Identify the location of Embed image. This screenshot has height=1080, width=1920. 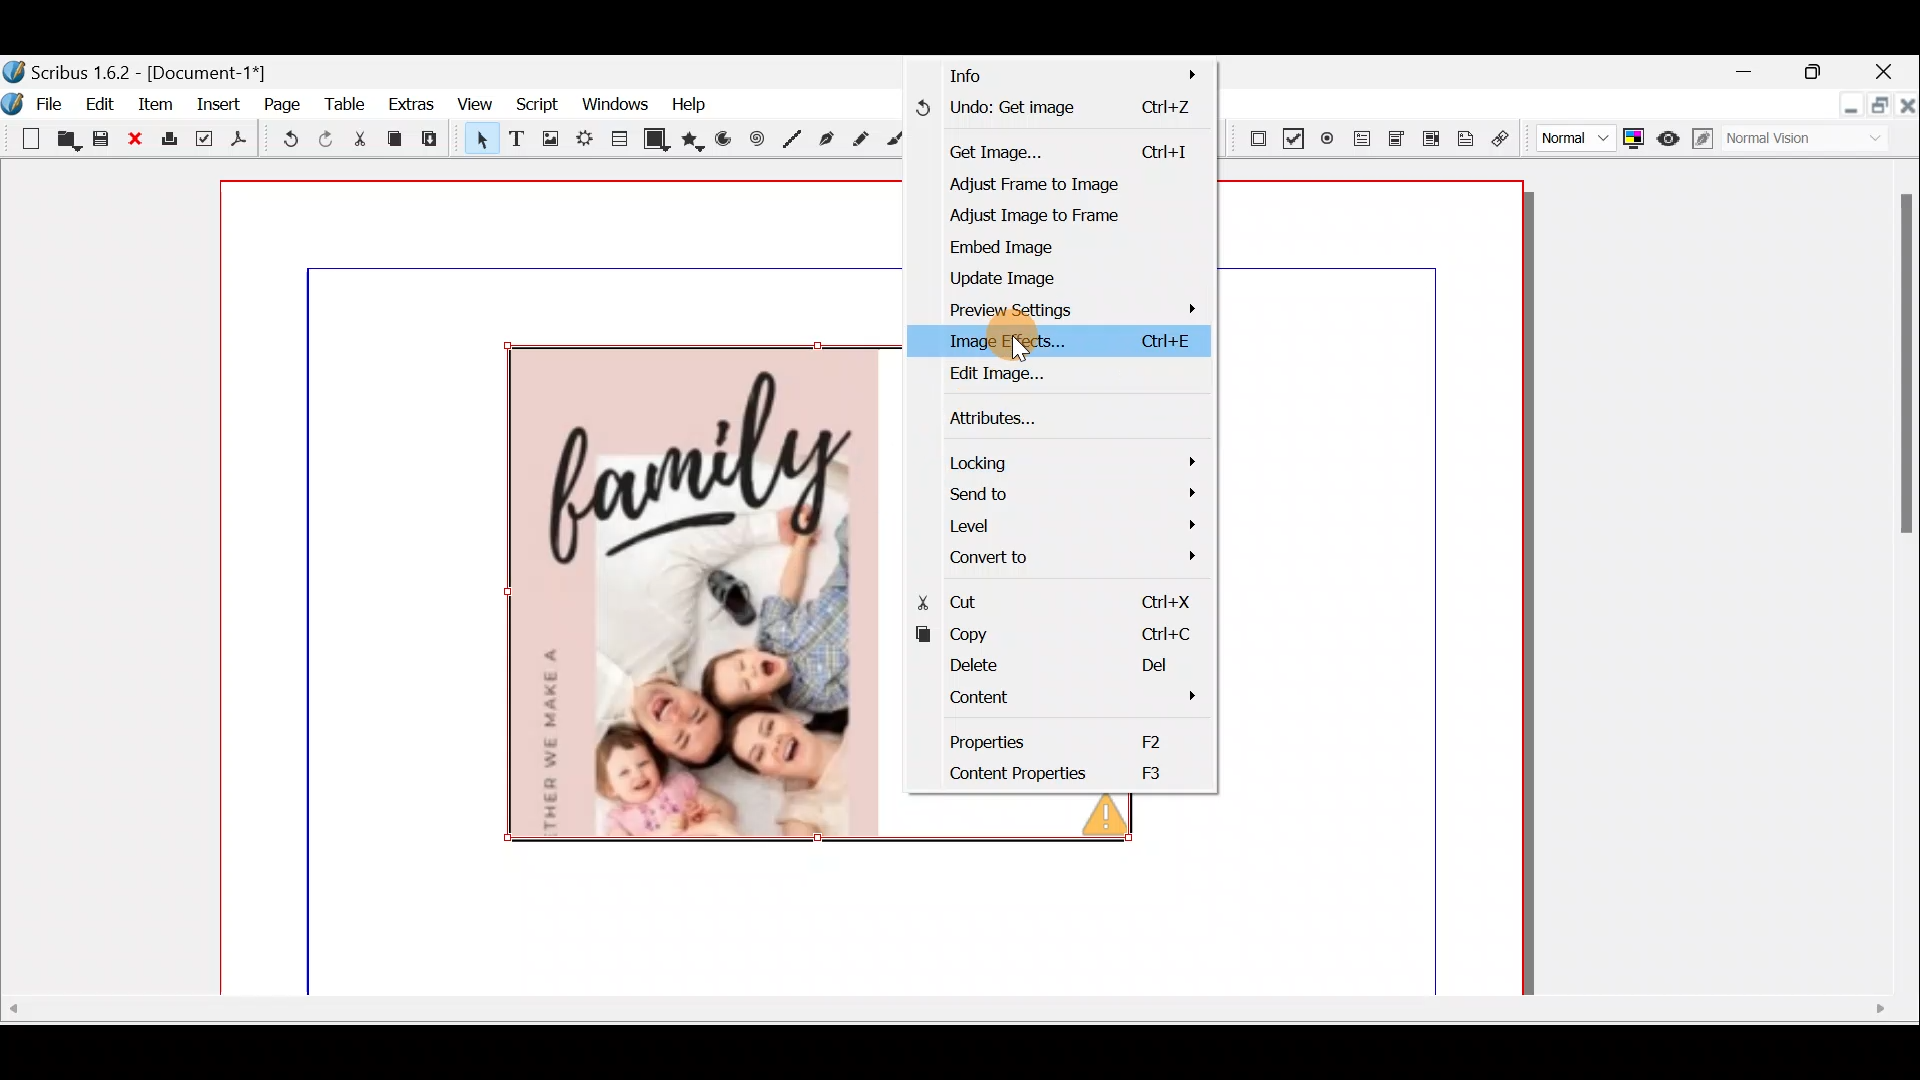
(1049, 249).